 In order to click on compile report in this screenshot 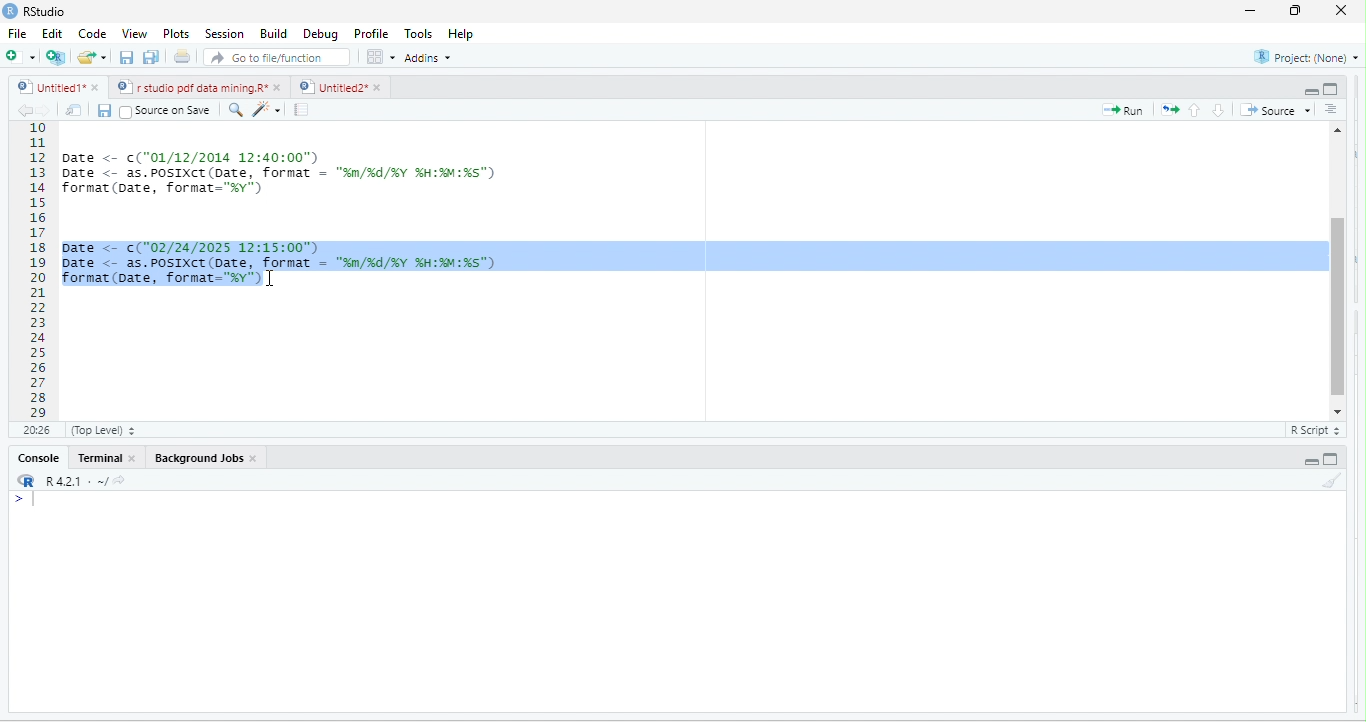, I will do `click(304, 109)`.